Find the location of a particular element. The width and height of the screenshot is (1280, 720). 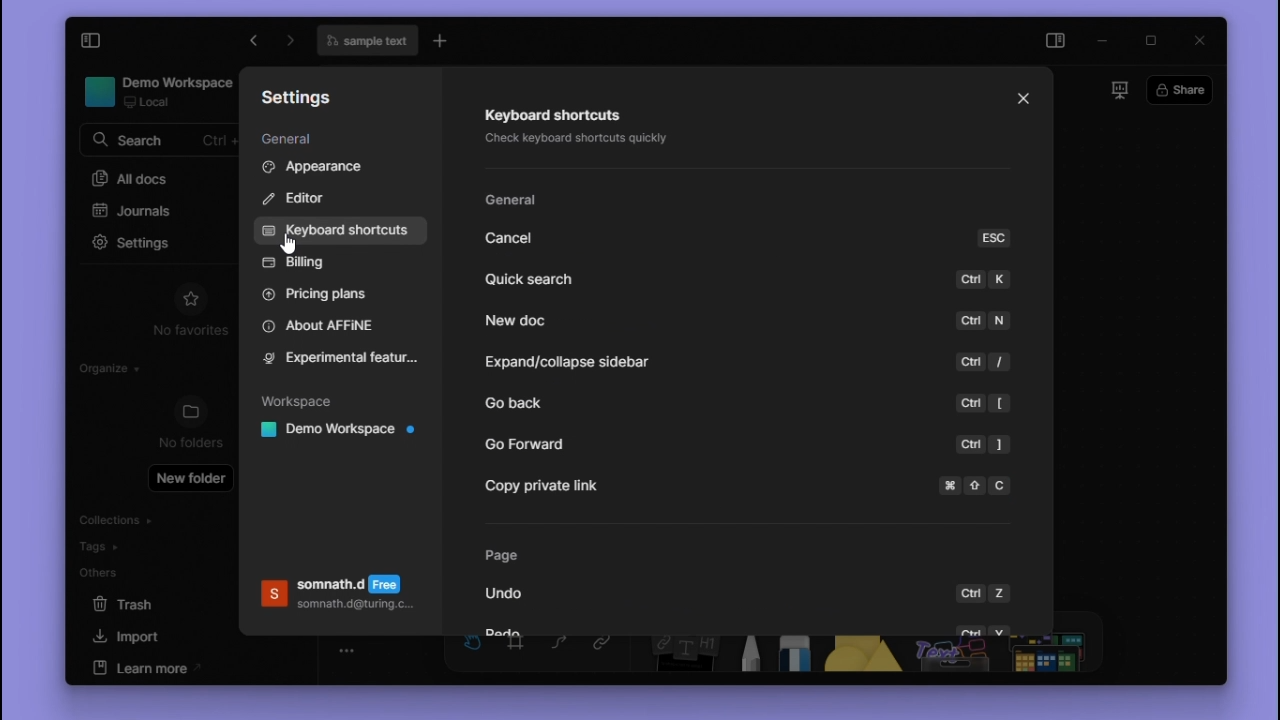

cursor is located at coordinates (289, 244).